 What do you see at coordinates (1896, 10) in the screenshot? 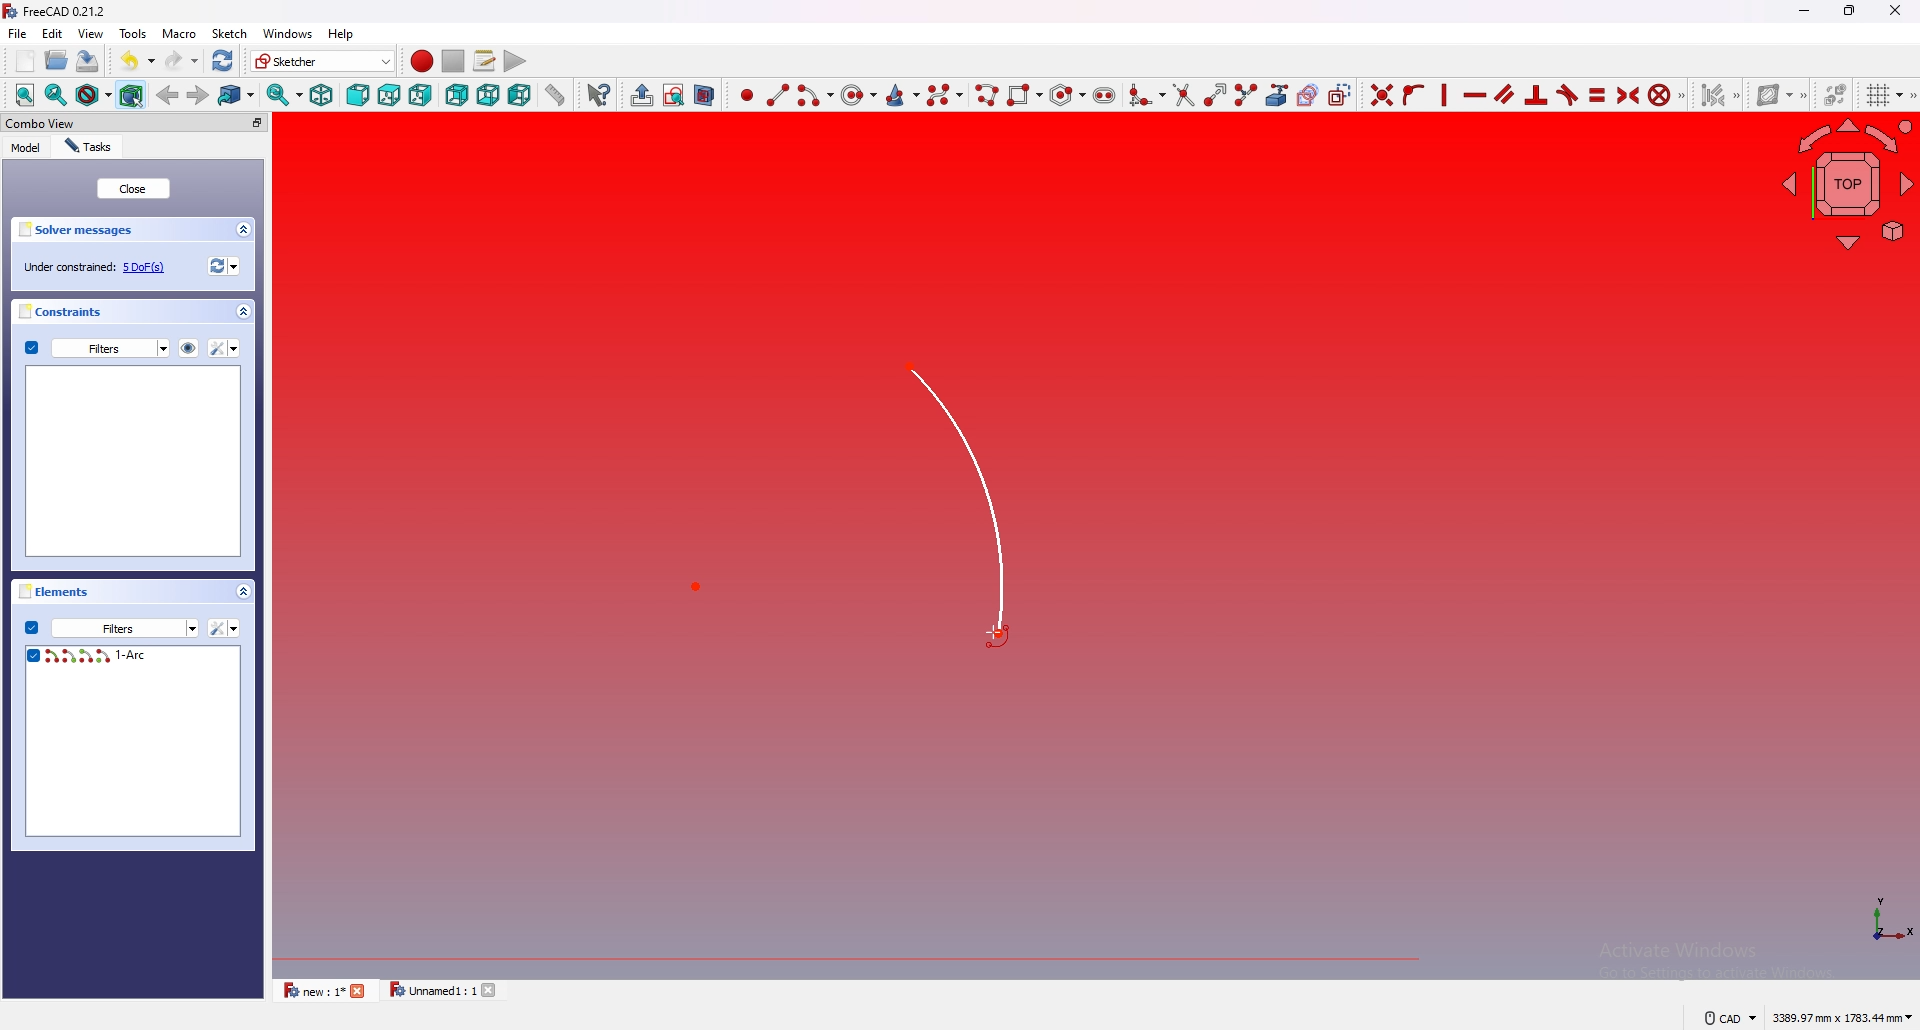
I see `close` at bounding box center [1896, 10].